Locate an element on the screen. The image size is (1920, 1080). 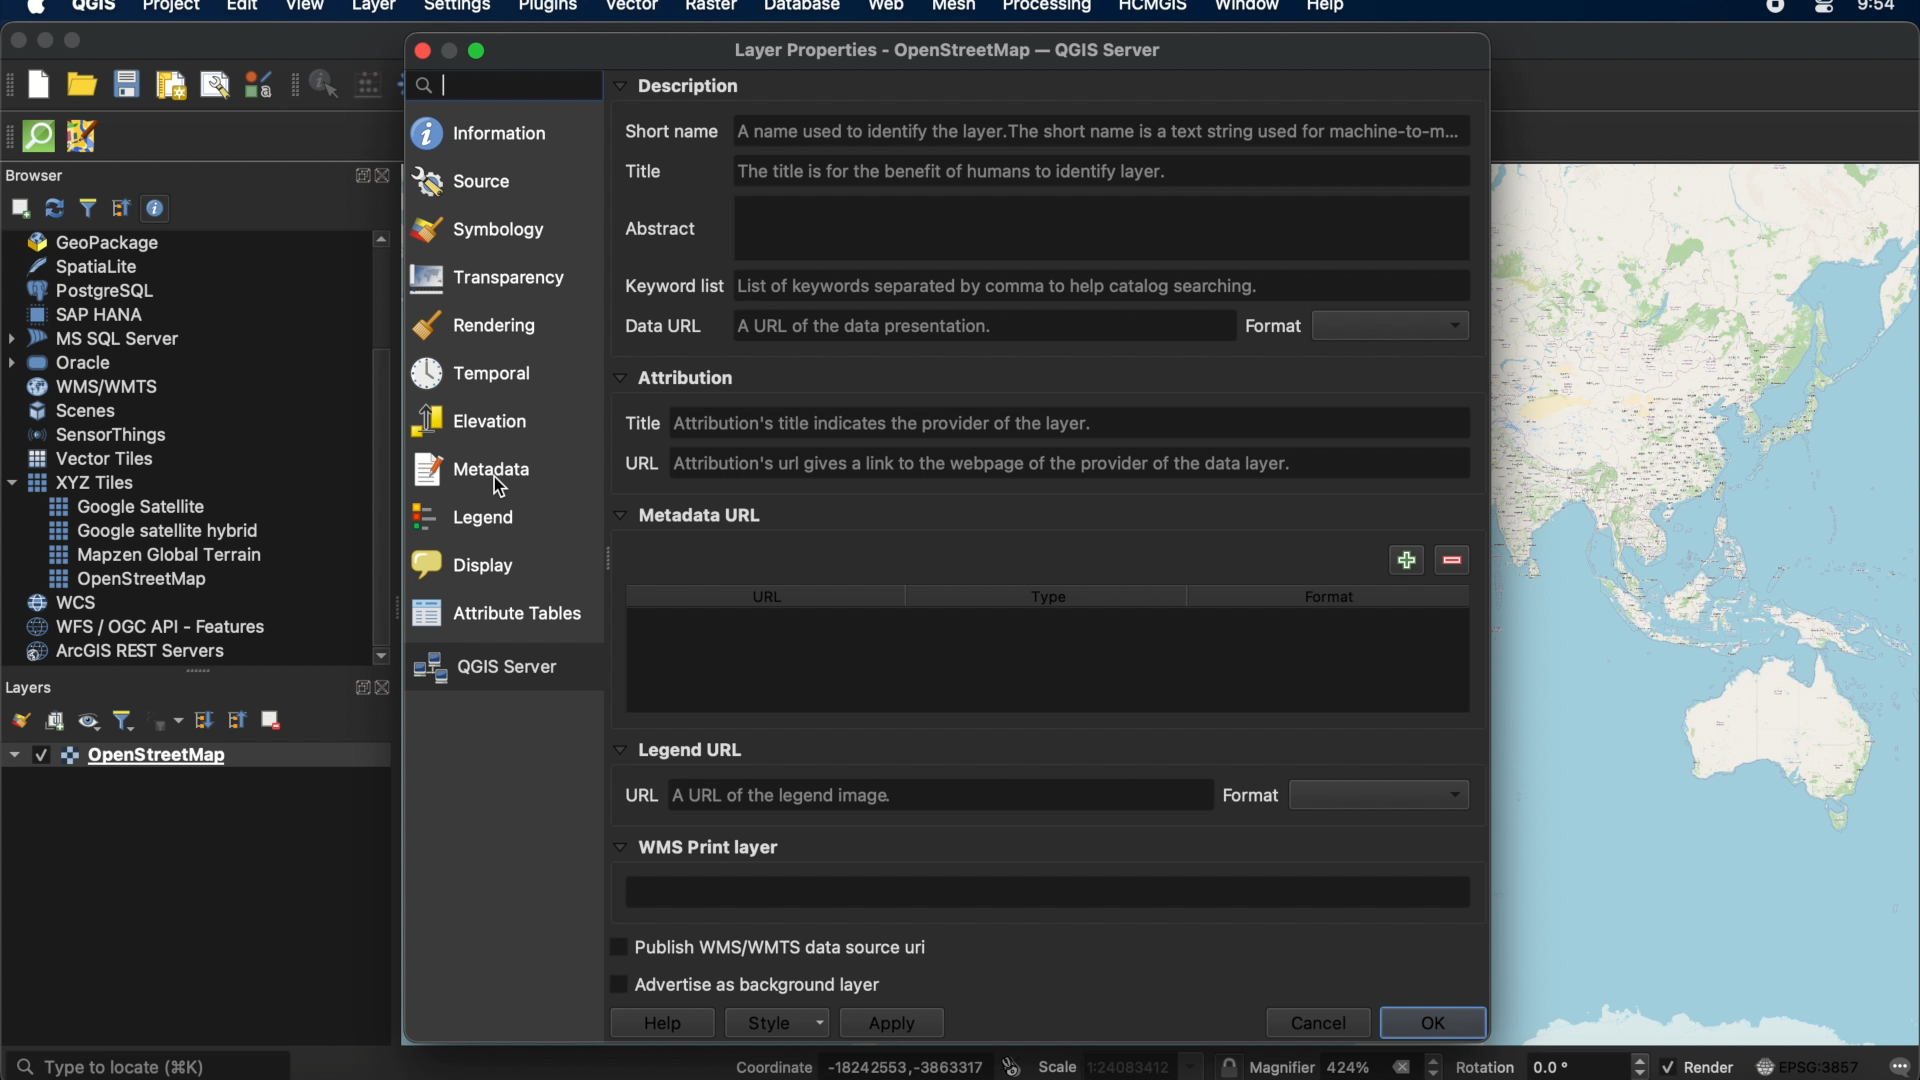
add selected layers is located at coordinates (17, 208).